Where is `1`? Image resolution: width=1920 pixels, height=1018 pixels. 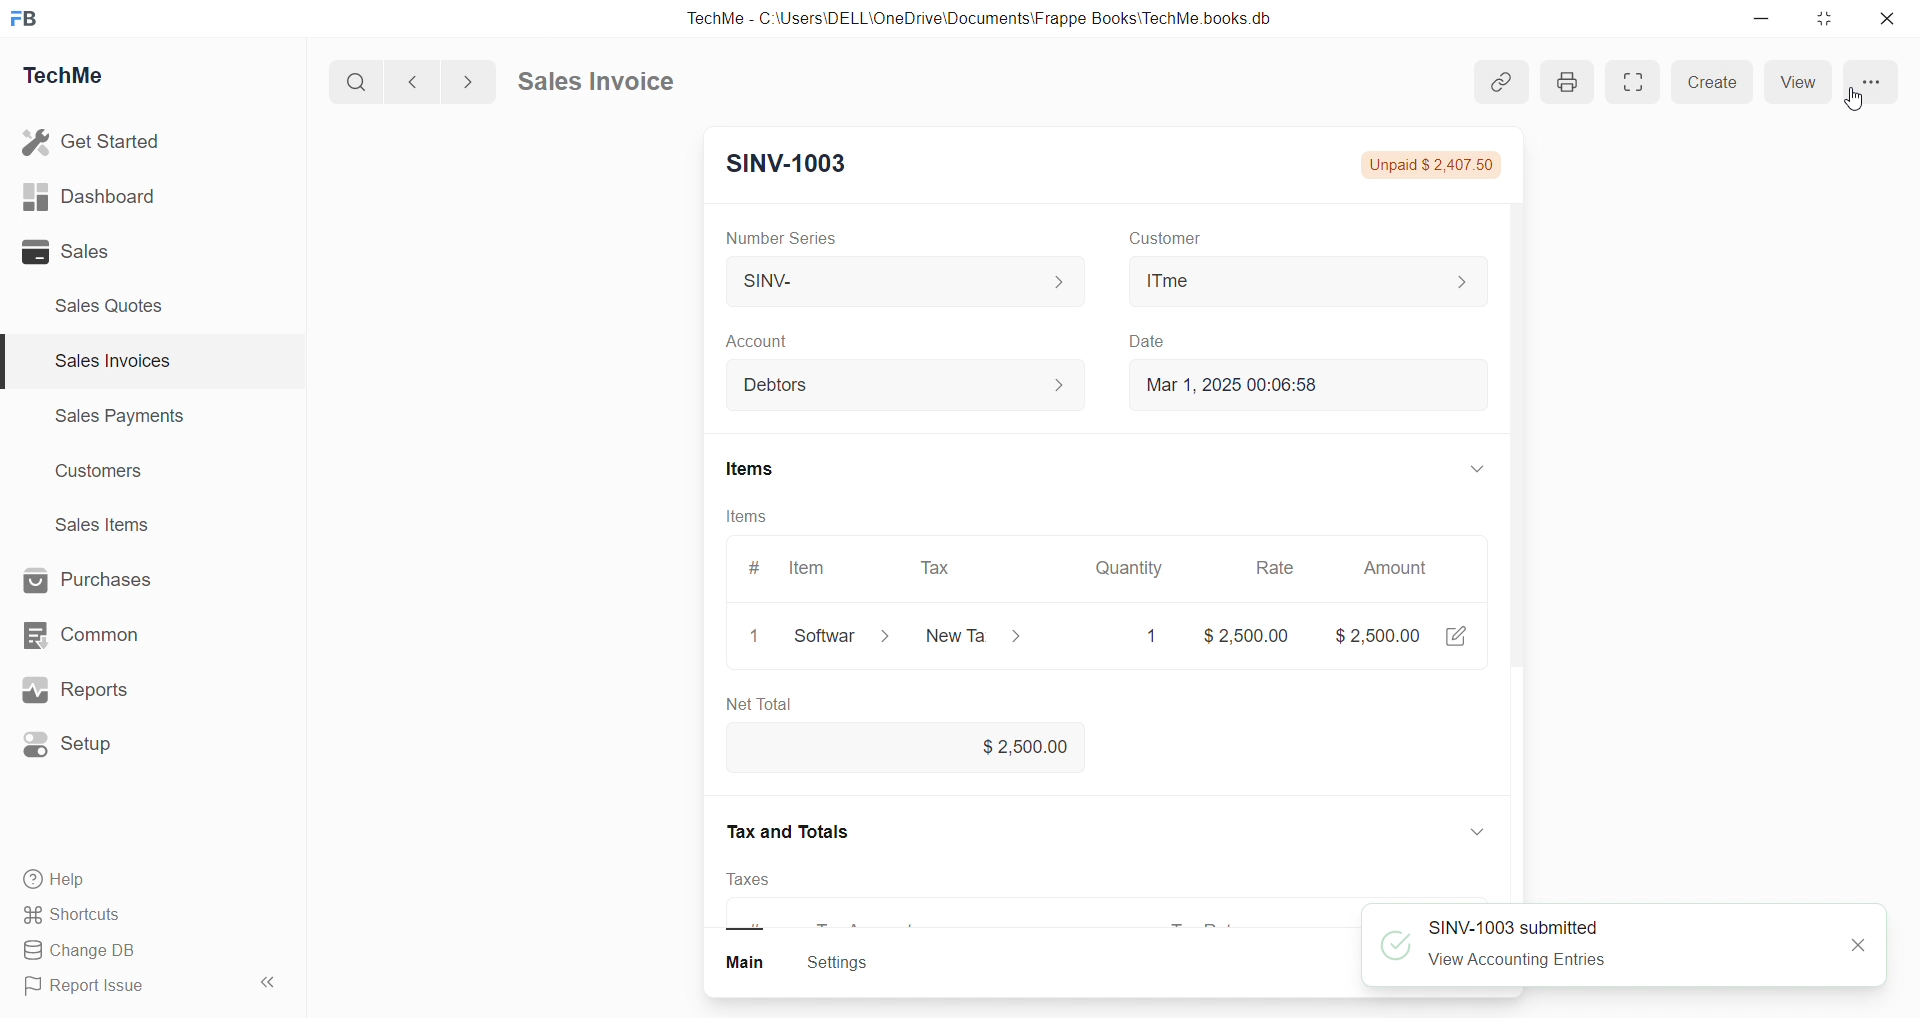
1 is located at coordinates (758, 638).